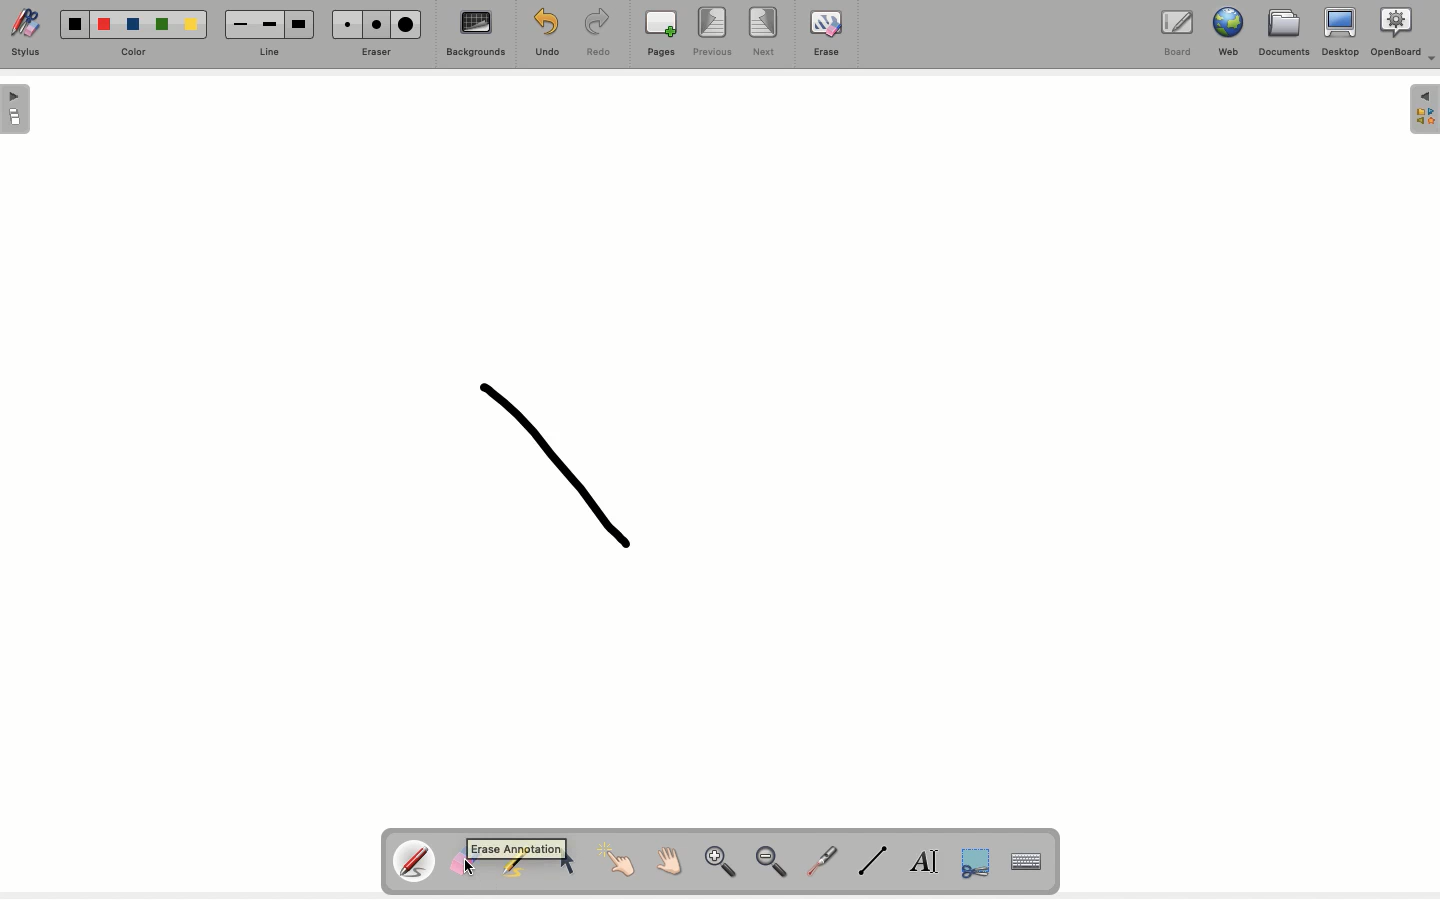 The height and width of the screenshot is (900, 1440). I want to click on Black, so click(76, 23).